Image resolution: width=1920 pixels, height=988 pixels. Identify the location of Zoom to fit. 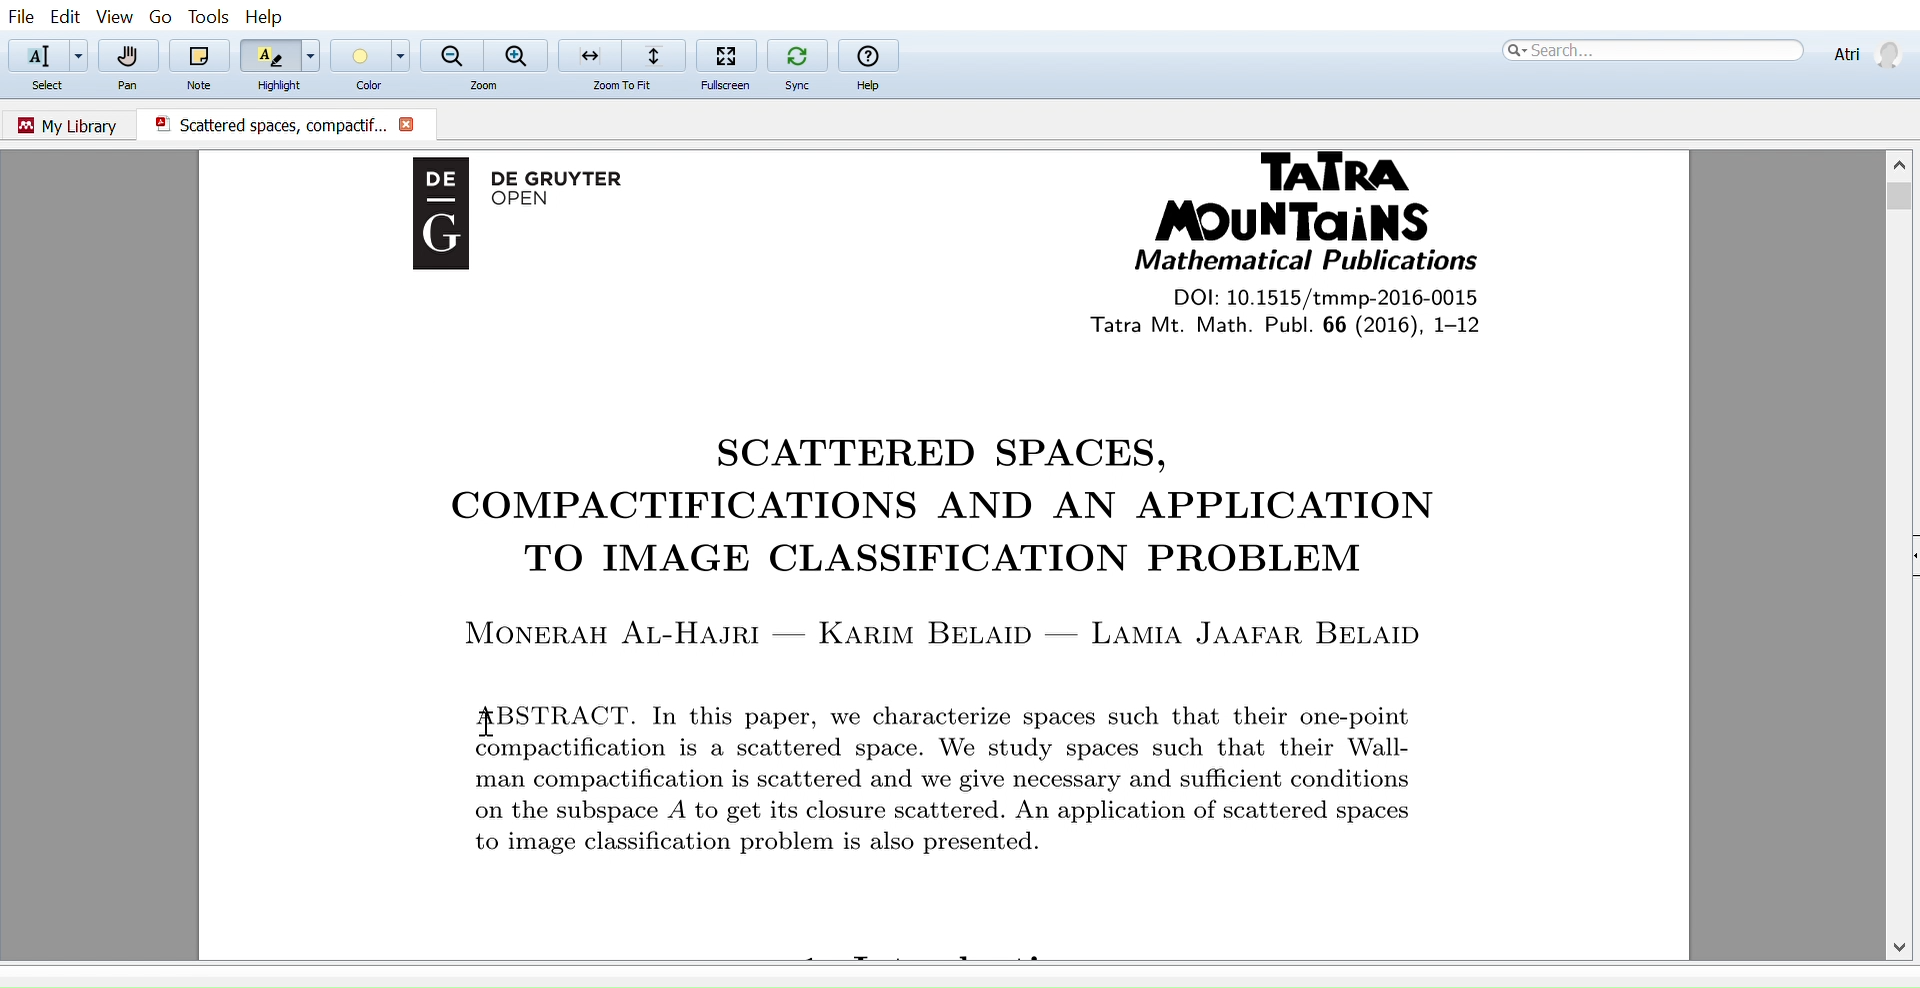
(620, 54).